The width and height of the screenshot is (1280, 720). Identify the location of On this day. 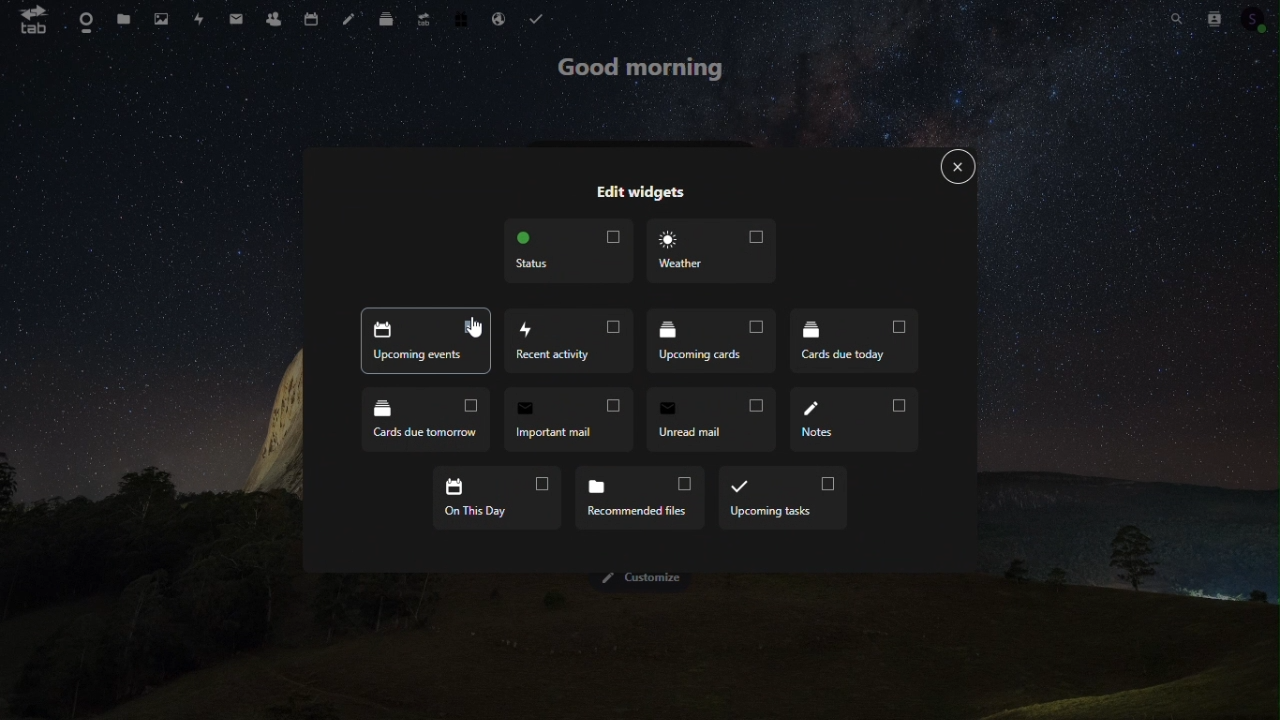
(499, 498).